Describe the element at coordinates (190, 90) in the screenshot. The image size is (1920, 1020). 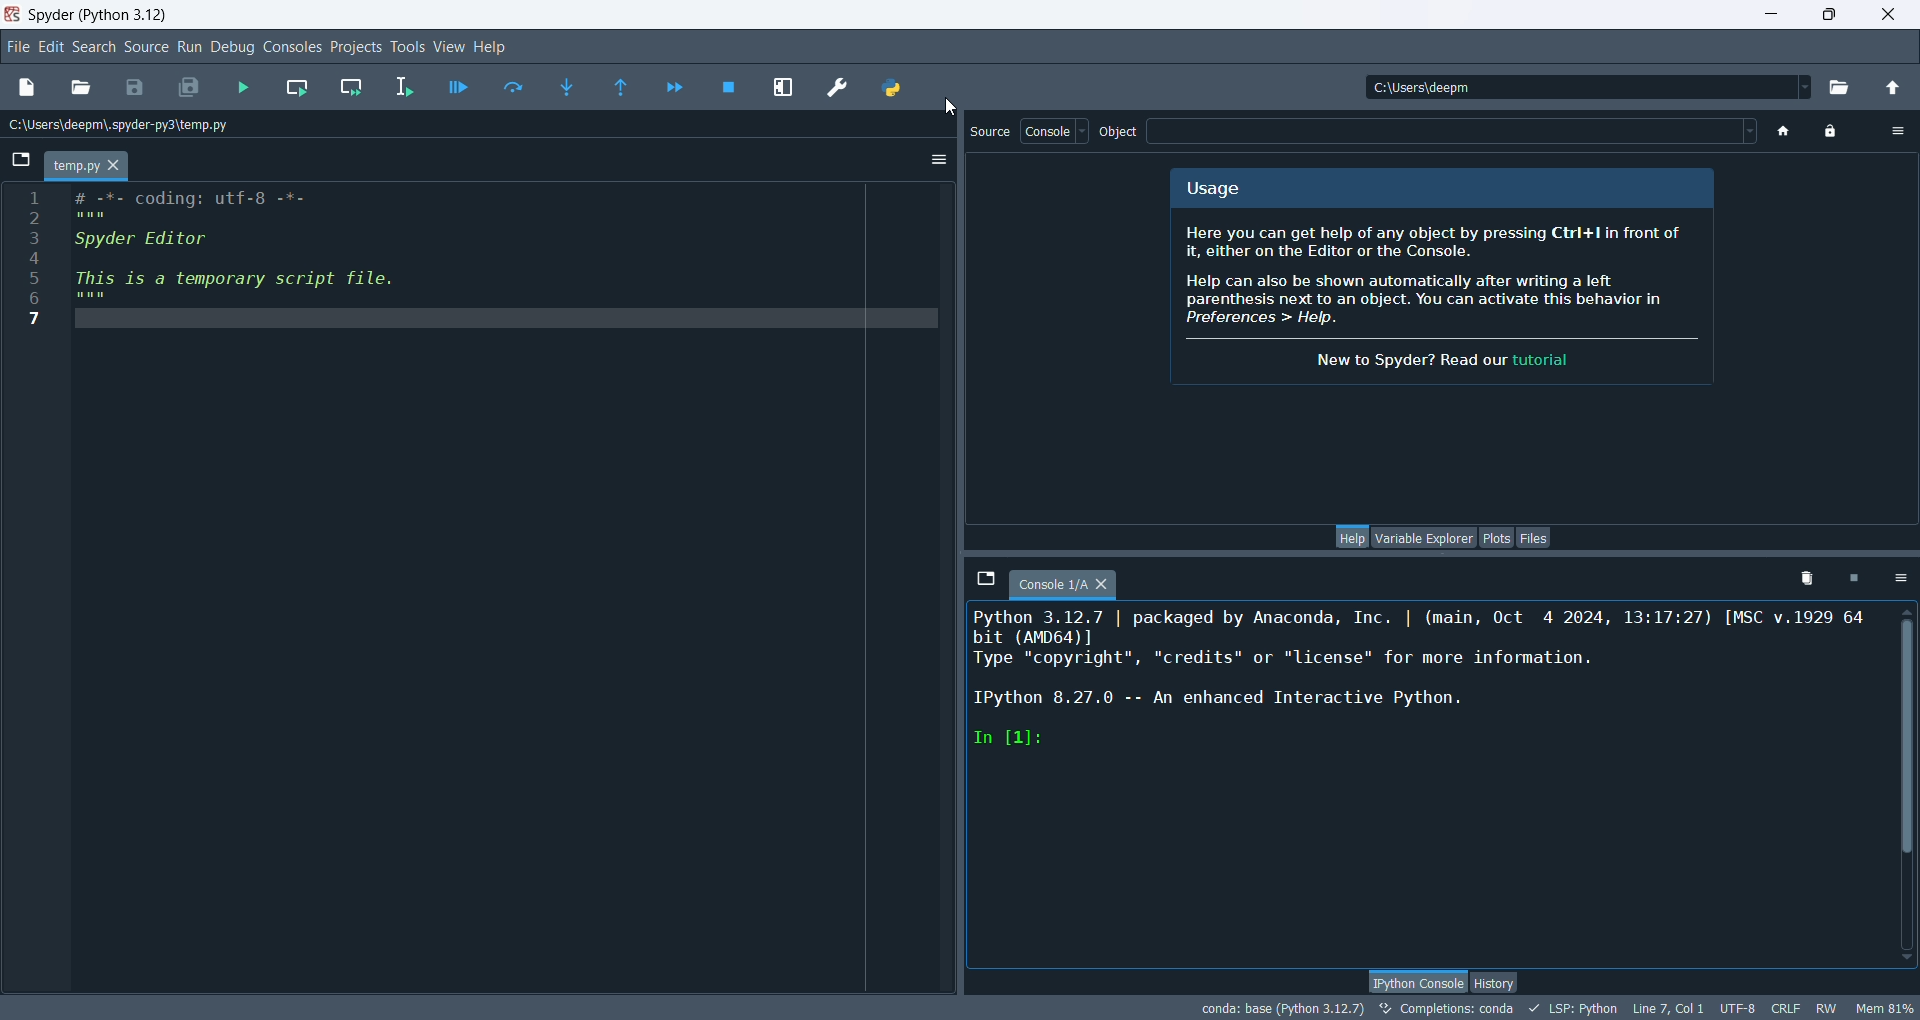
I see `save all files` at that location.